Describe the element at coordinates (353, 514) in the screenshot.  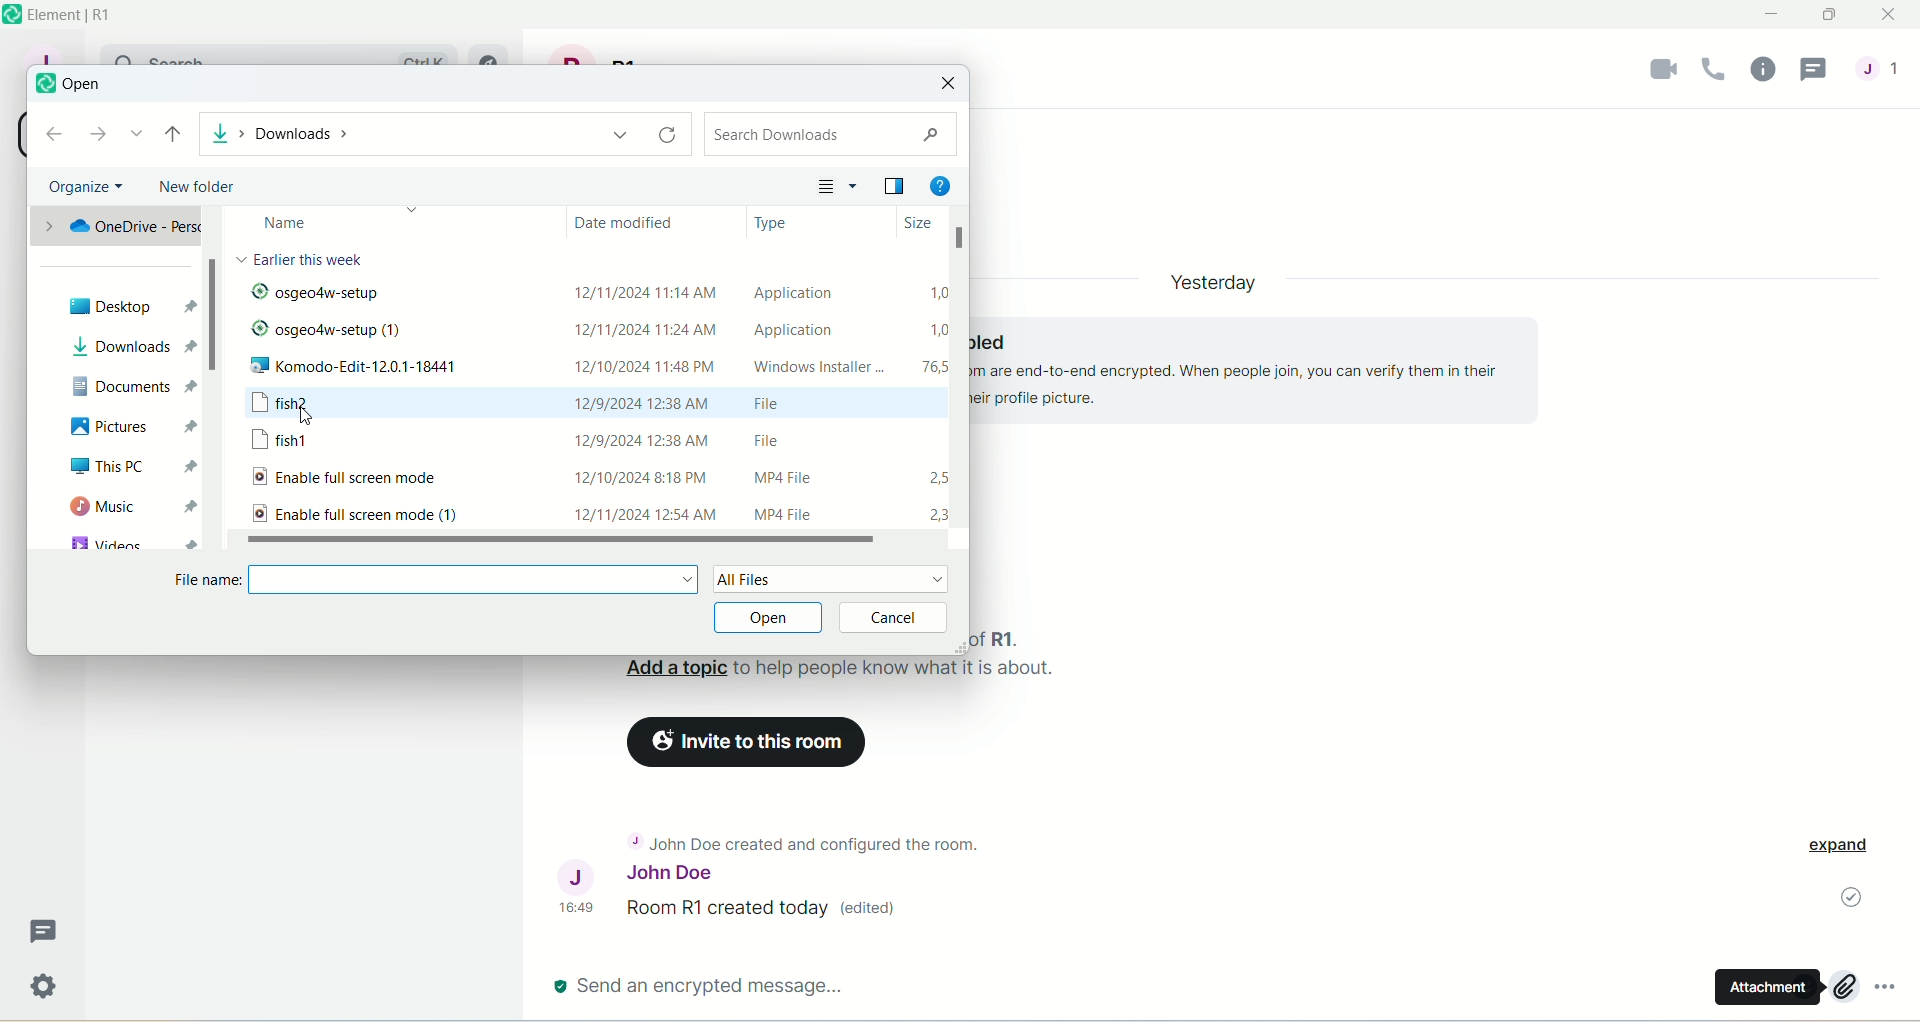
I see `©] Enable full screen mode (1)` at that location.